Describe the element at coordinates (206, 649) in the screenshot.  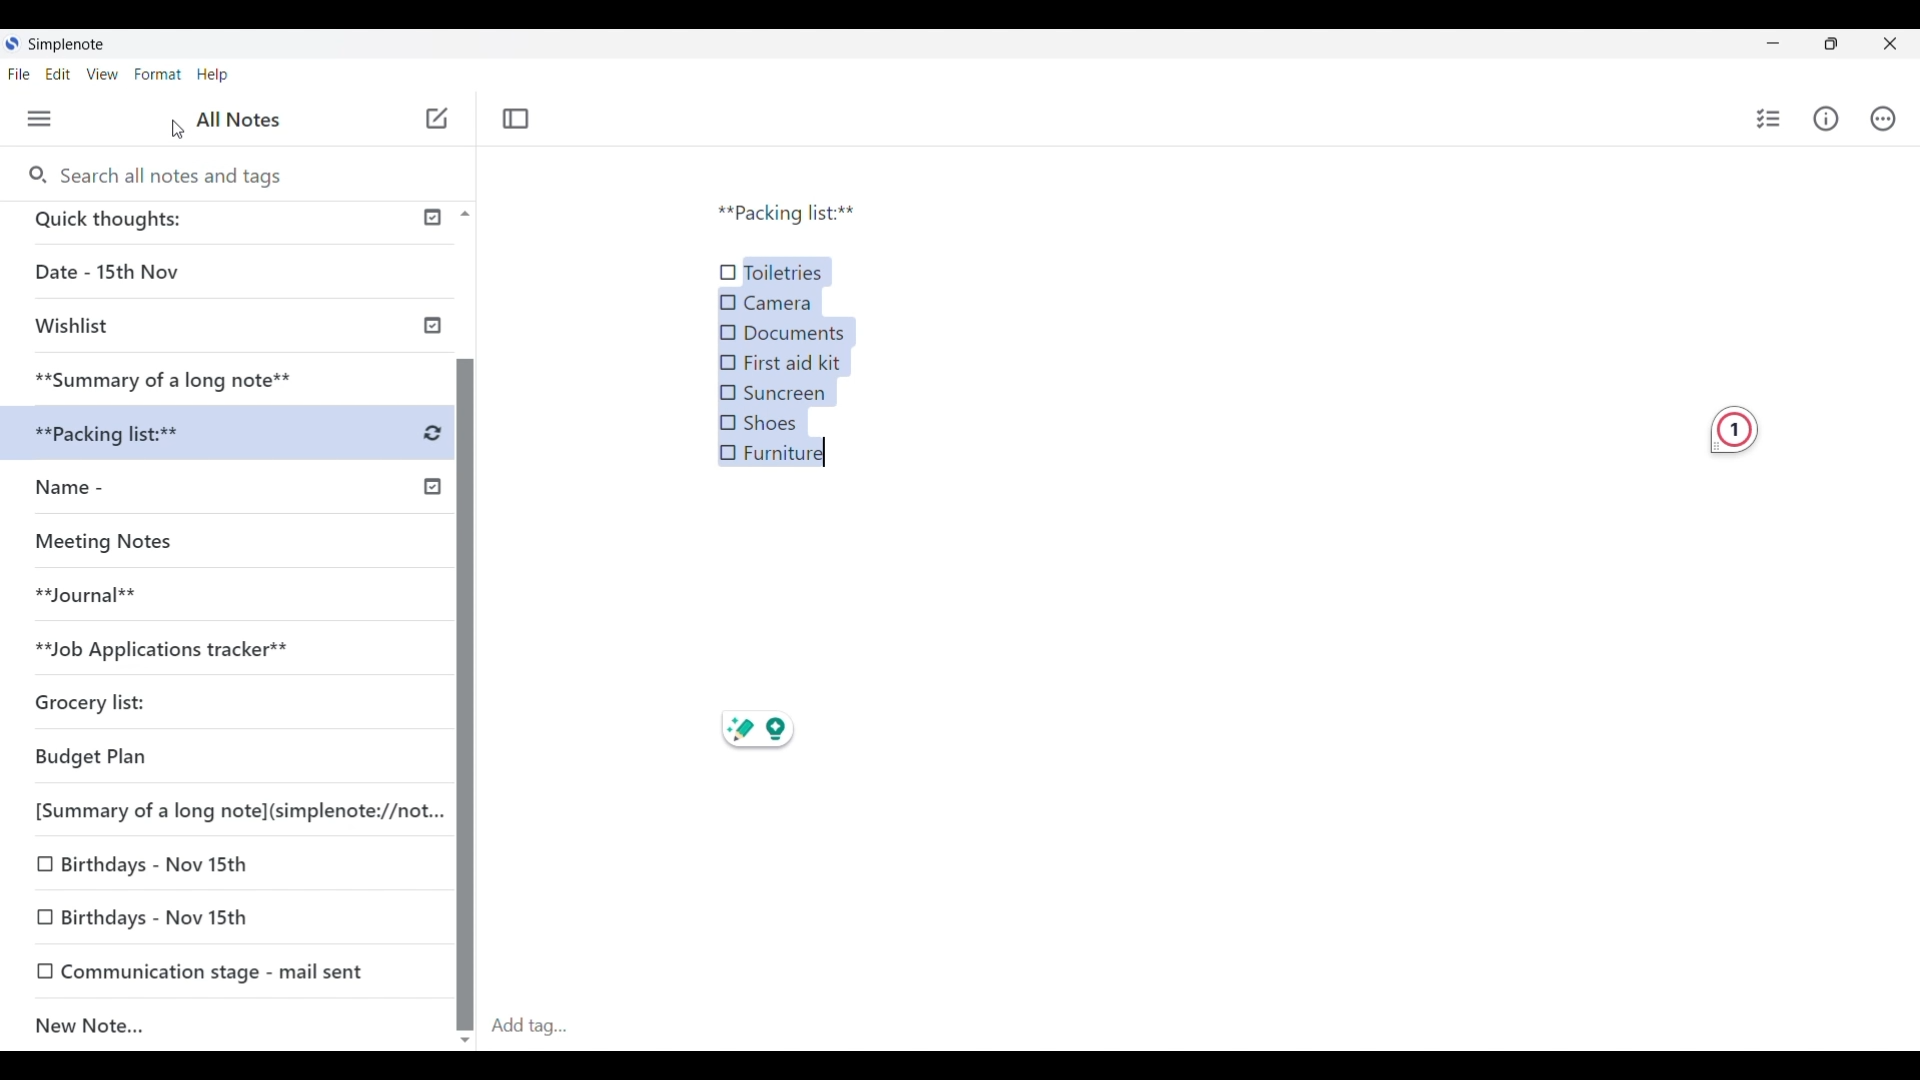
I see `**Job Applications tracker**` at that location.